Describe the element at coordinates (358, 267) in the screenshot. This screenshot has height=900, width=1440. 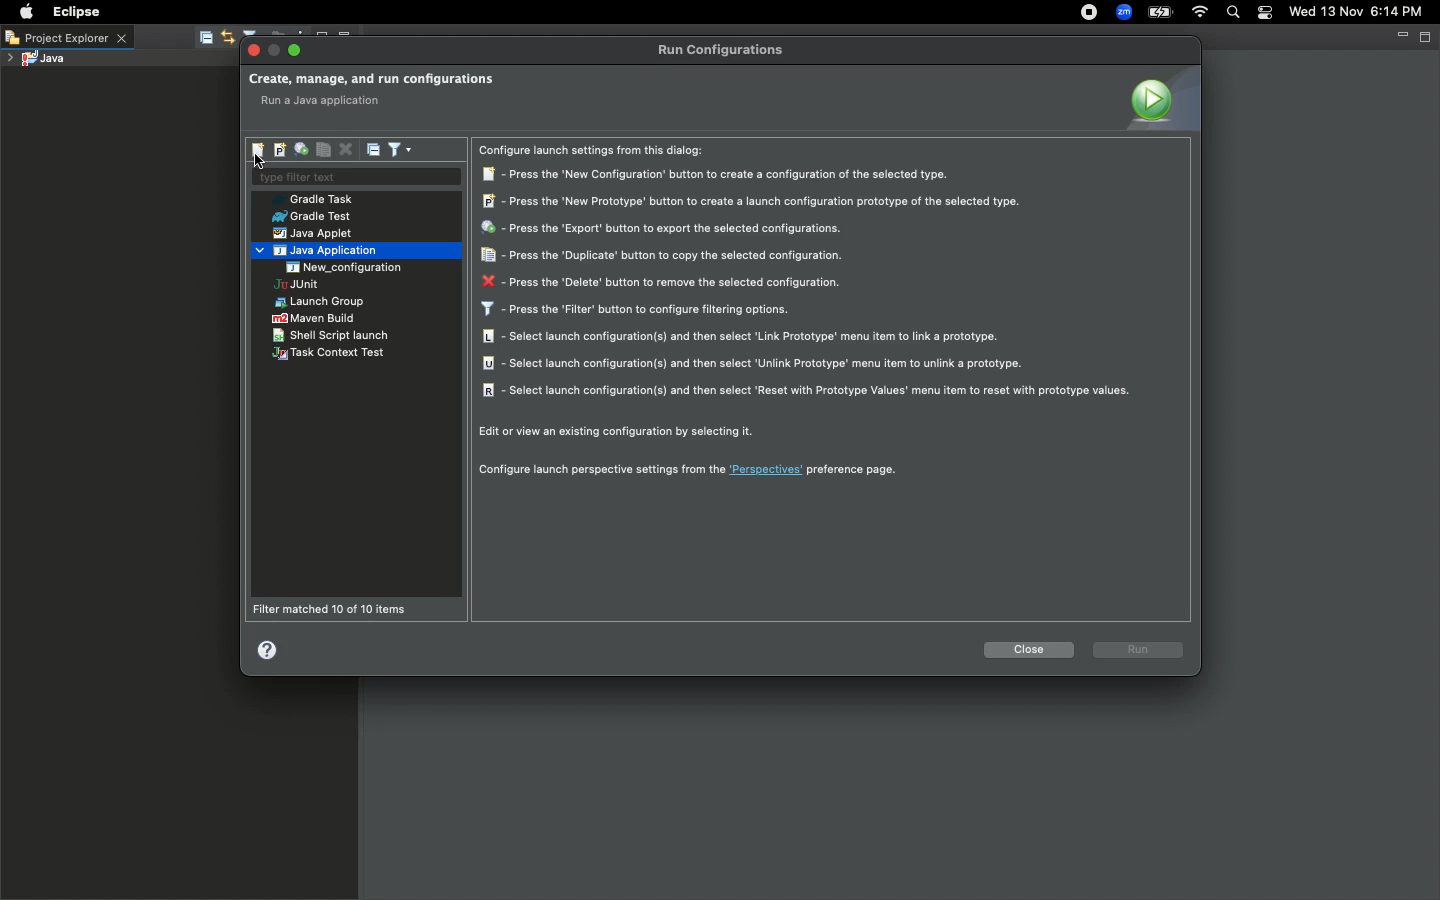
I see `New configuration` at that location.